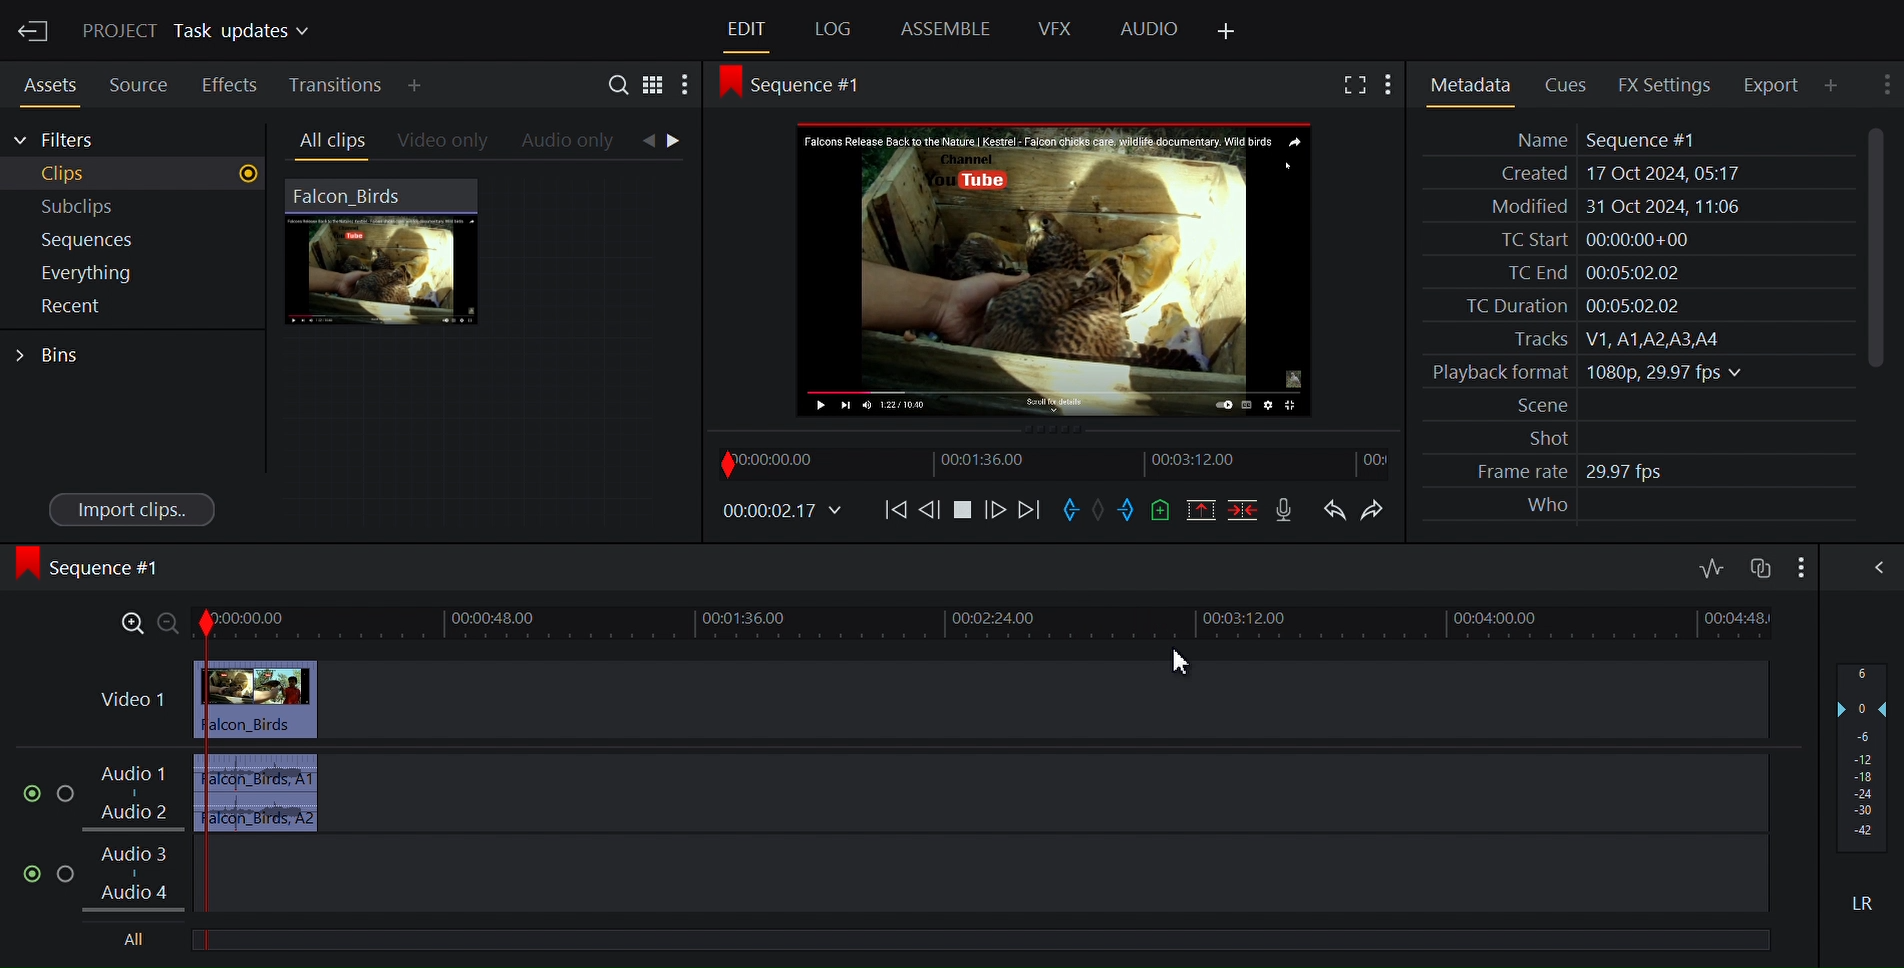 Image resolution: width=1904 pixels, height=968 pixels. Describe the element at coordinates (92, 571) in the screenshot. I see `Sequence #1` at that location.